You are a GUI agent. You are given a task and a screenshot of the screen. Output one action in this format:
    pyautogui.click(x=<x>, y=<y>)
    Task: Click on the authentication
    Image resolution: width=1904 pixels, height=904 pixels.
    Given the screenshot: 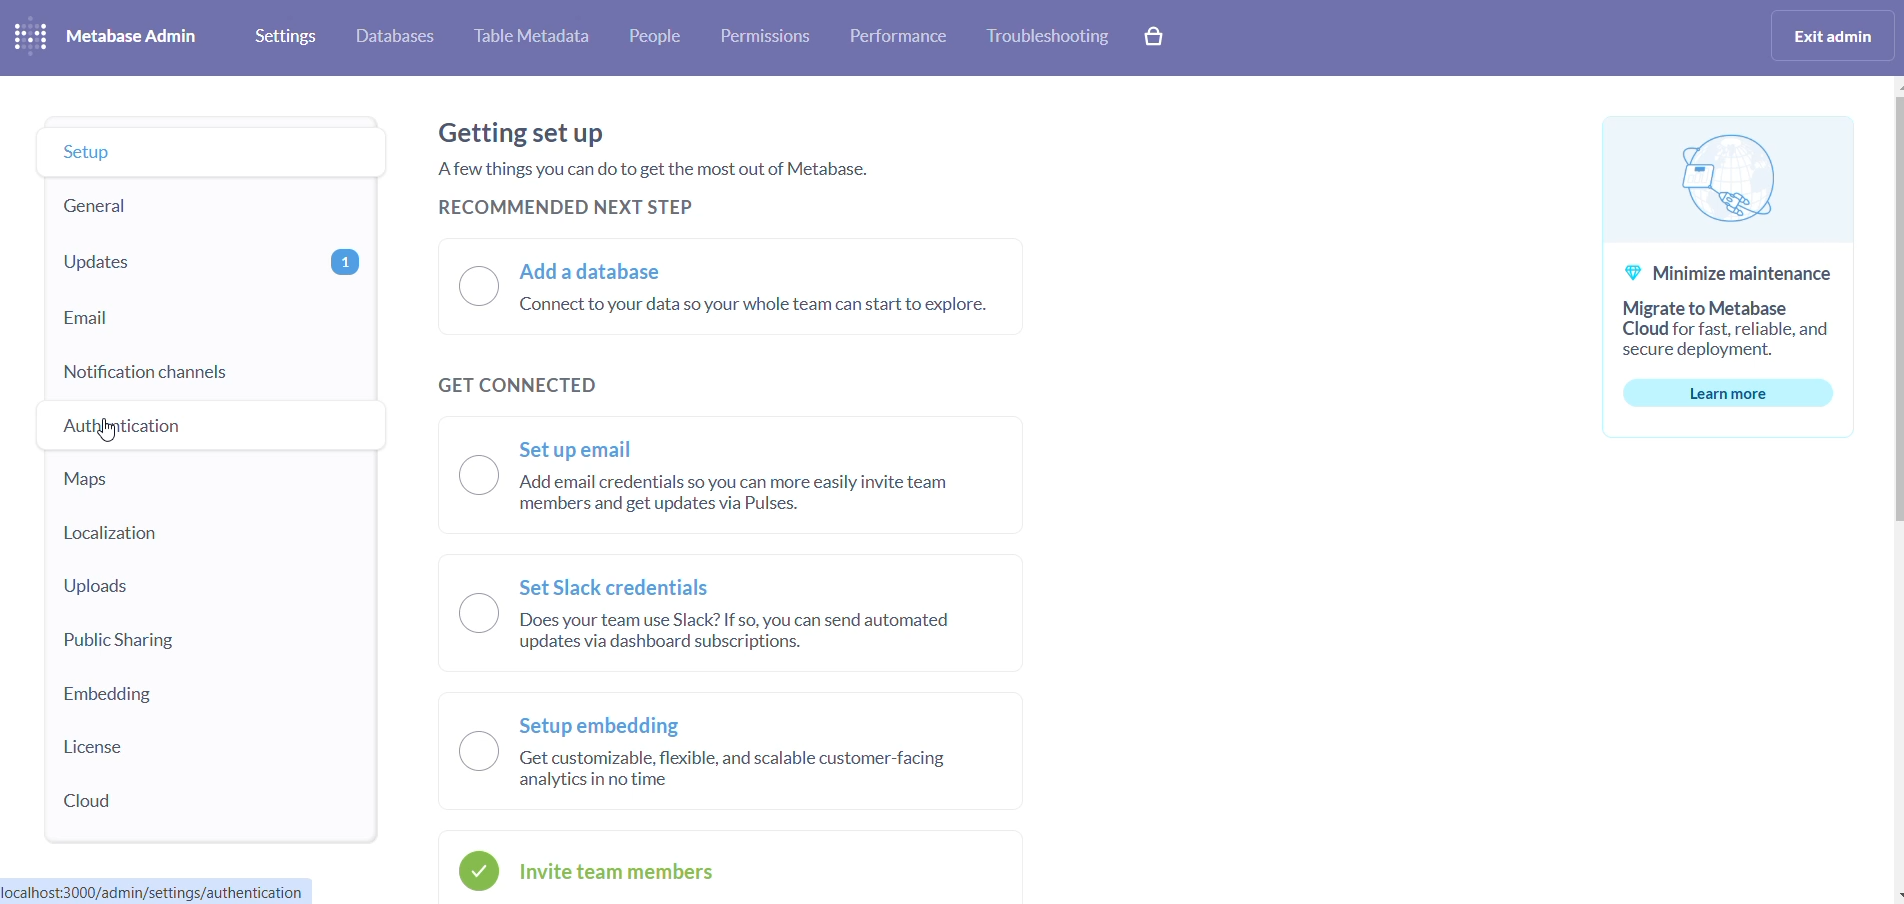 What is the action you would take?
    pyautogui.click(x=191, y=423)
    